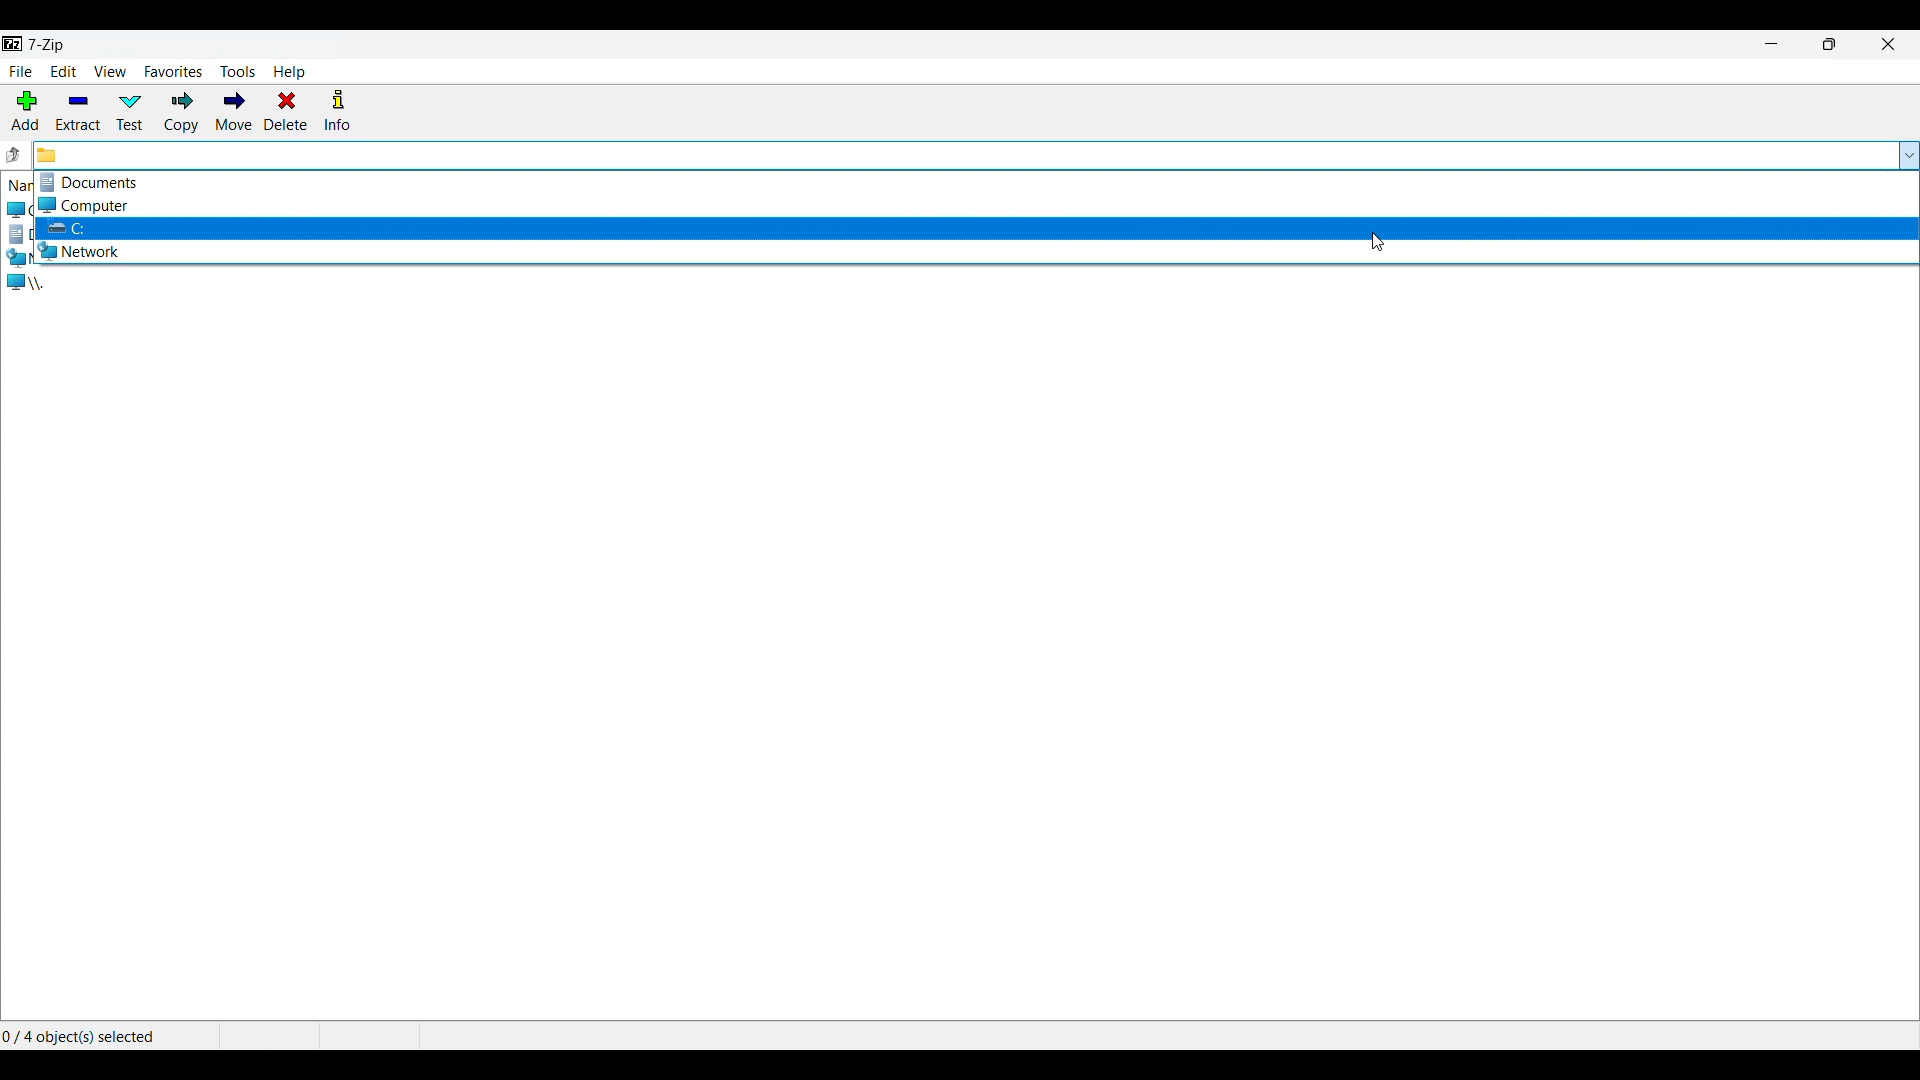 Image resolution: width=1920 pixels, height=1080 pixels. Describe the element at coordinates (14, 155) in the screenshot. I see `Go to previous folder` at that location.